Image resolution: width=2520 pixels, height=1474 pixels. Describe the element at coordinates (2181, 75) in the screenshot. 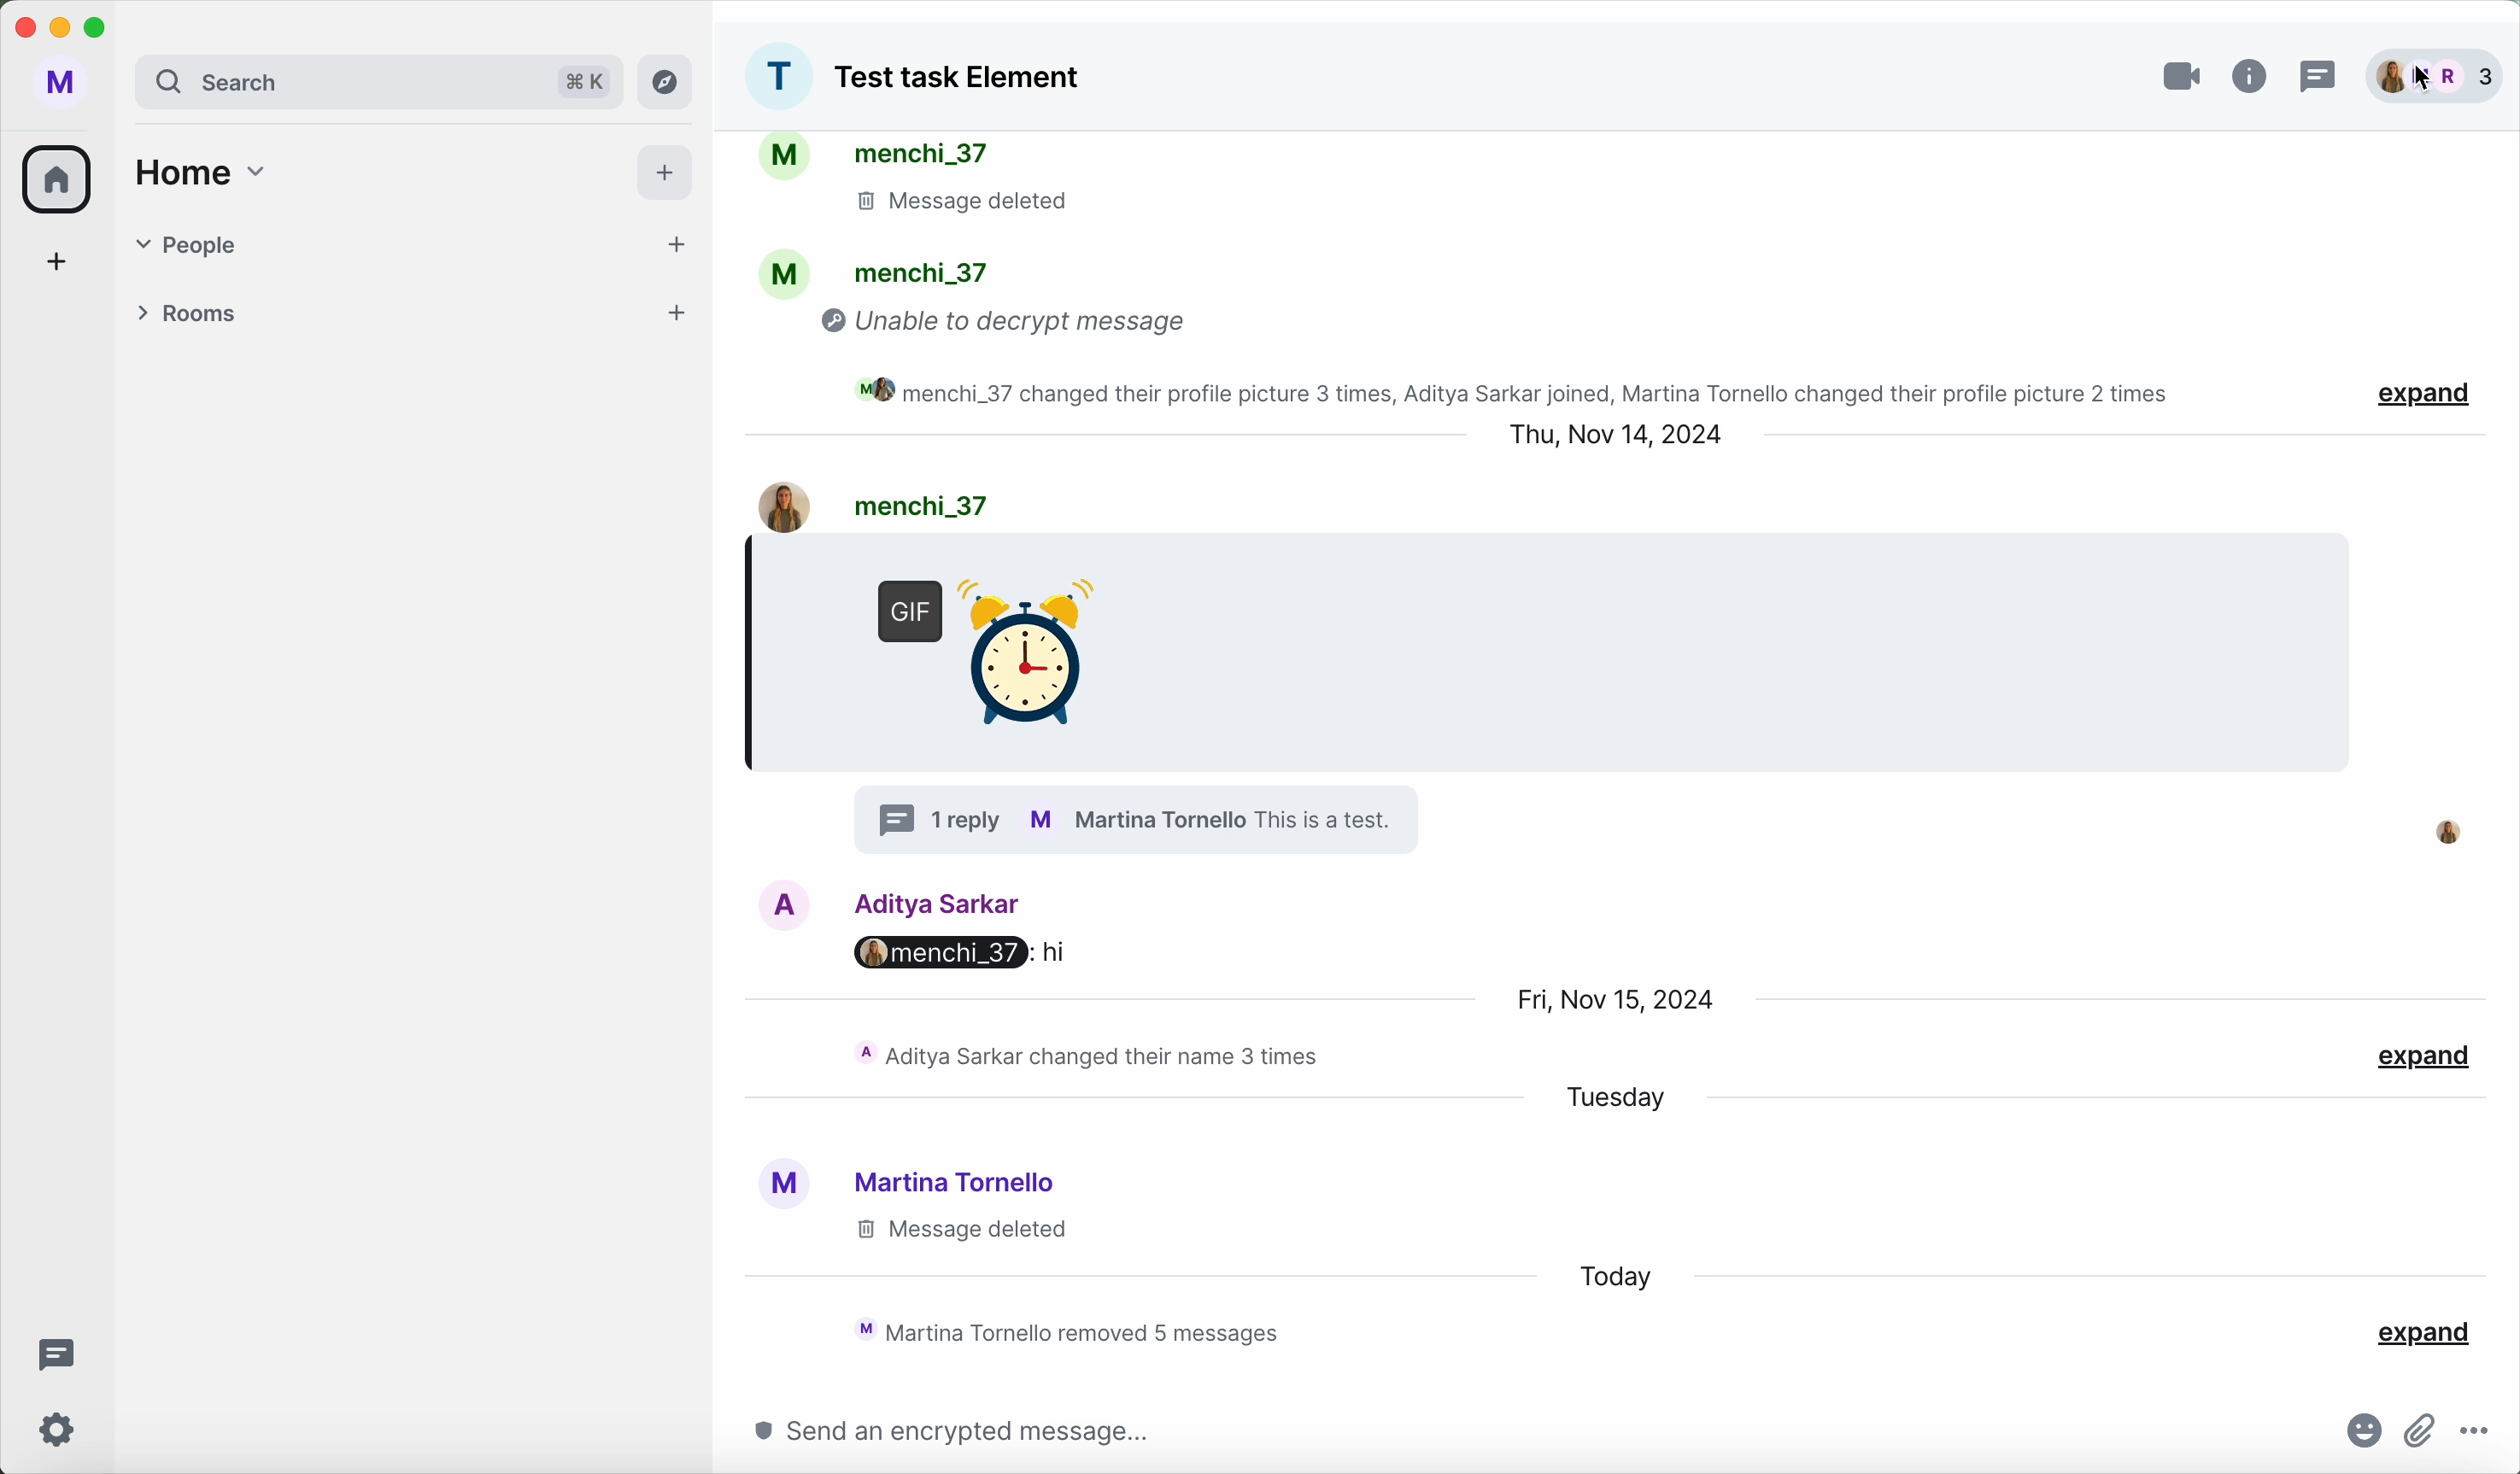

I see `video call` at that location.